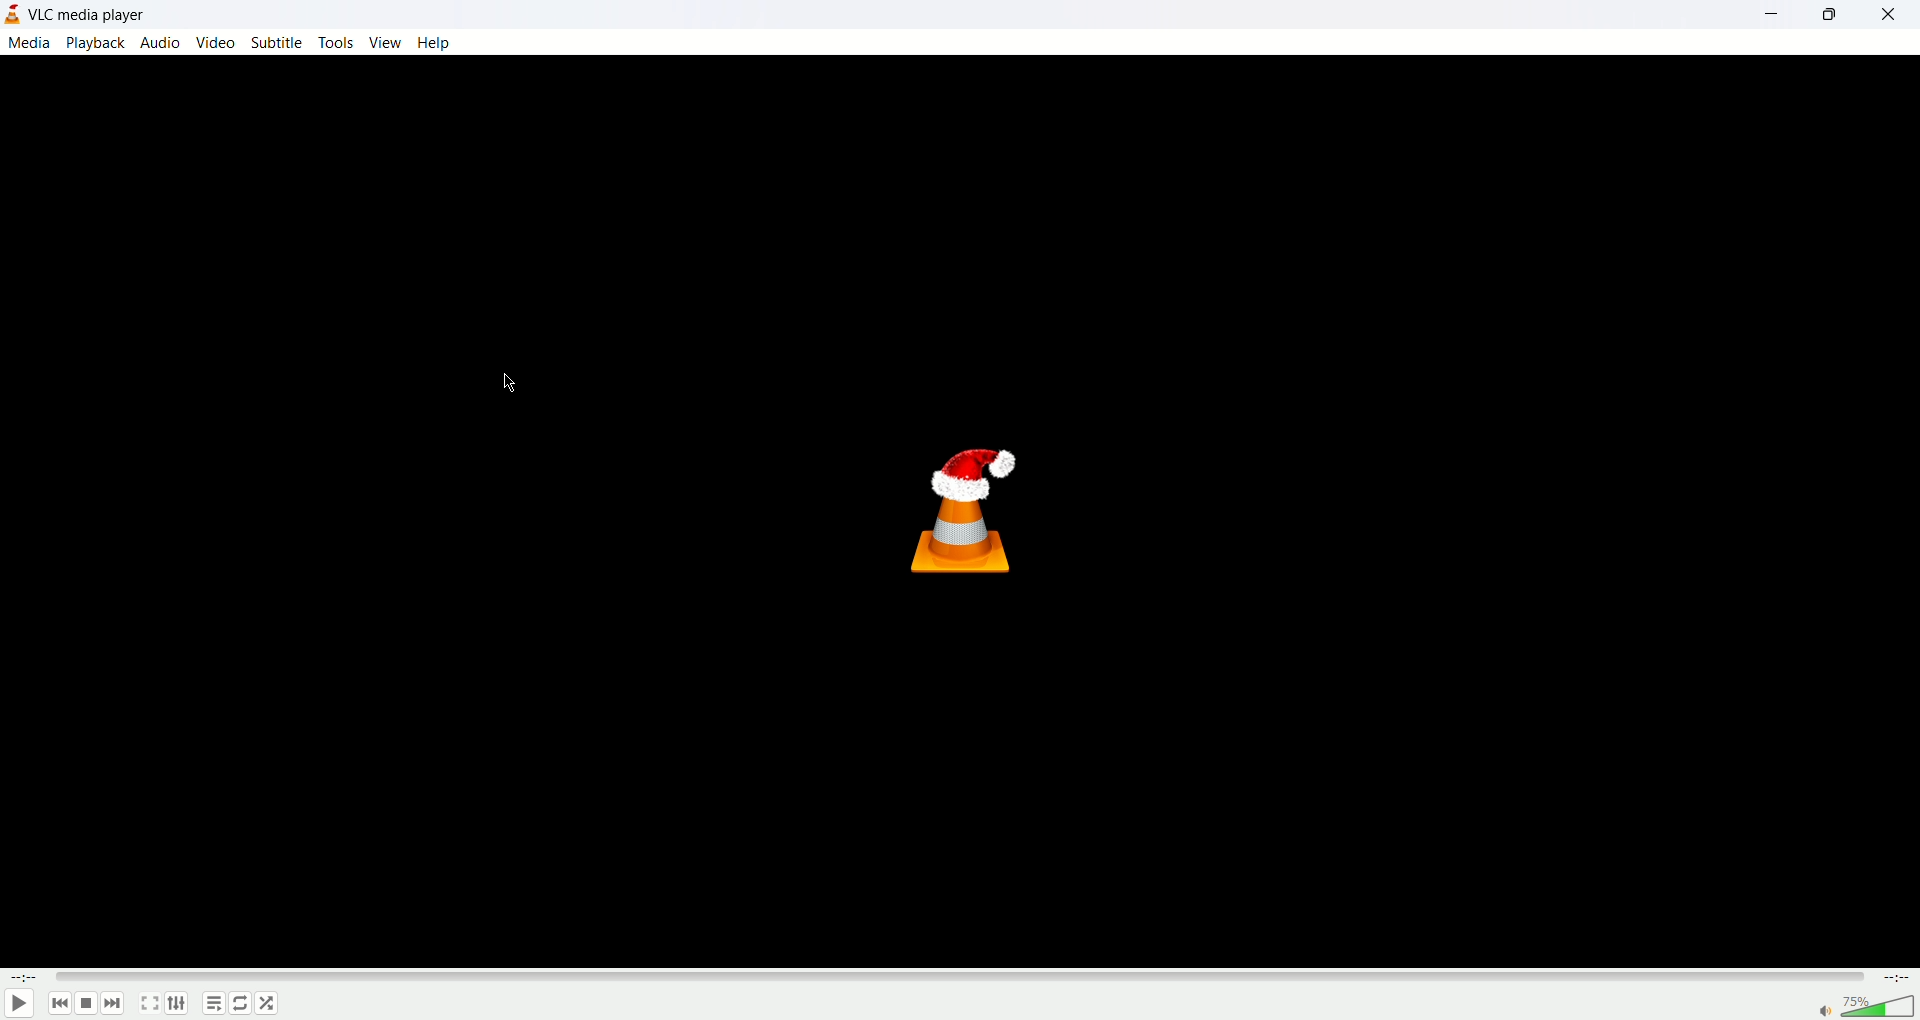  I want to click on next, so click(115, 1005).